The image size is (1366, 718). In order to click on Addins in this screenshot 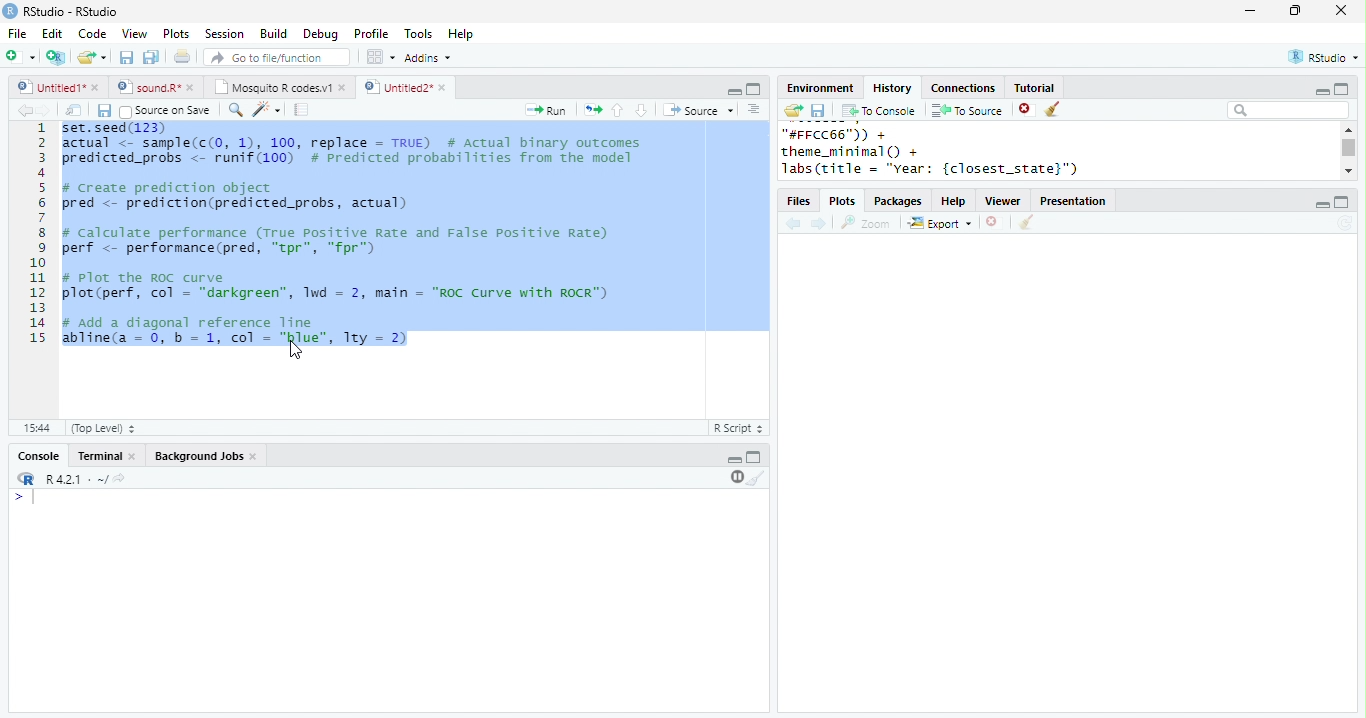, I will do `click(428, 58)`.